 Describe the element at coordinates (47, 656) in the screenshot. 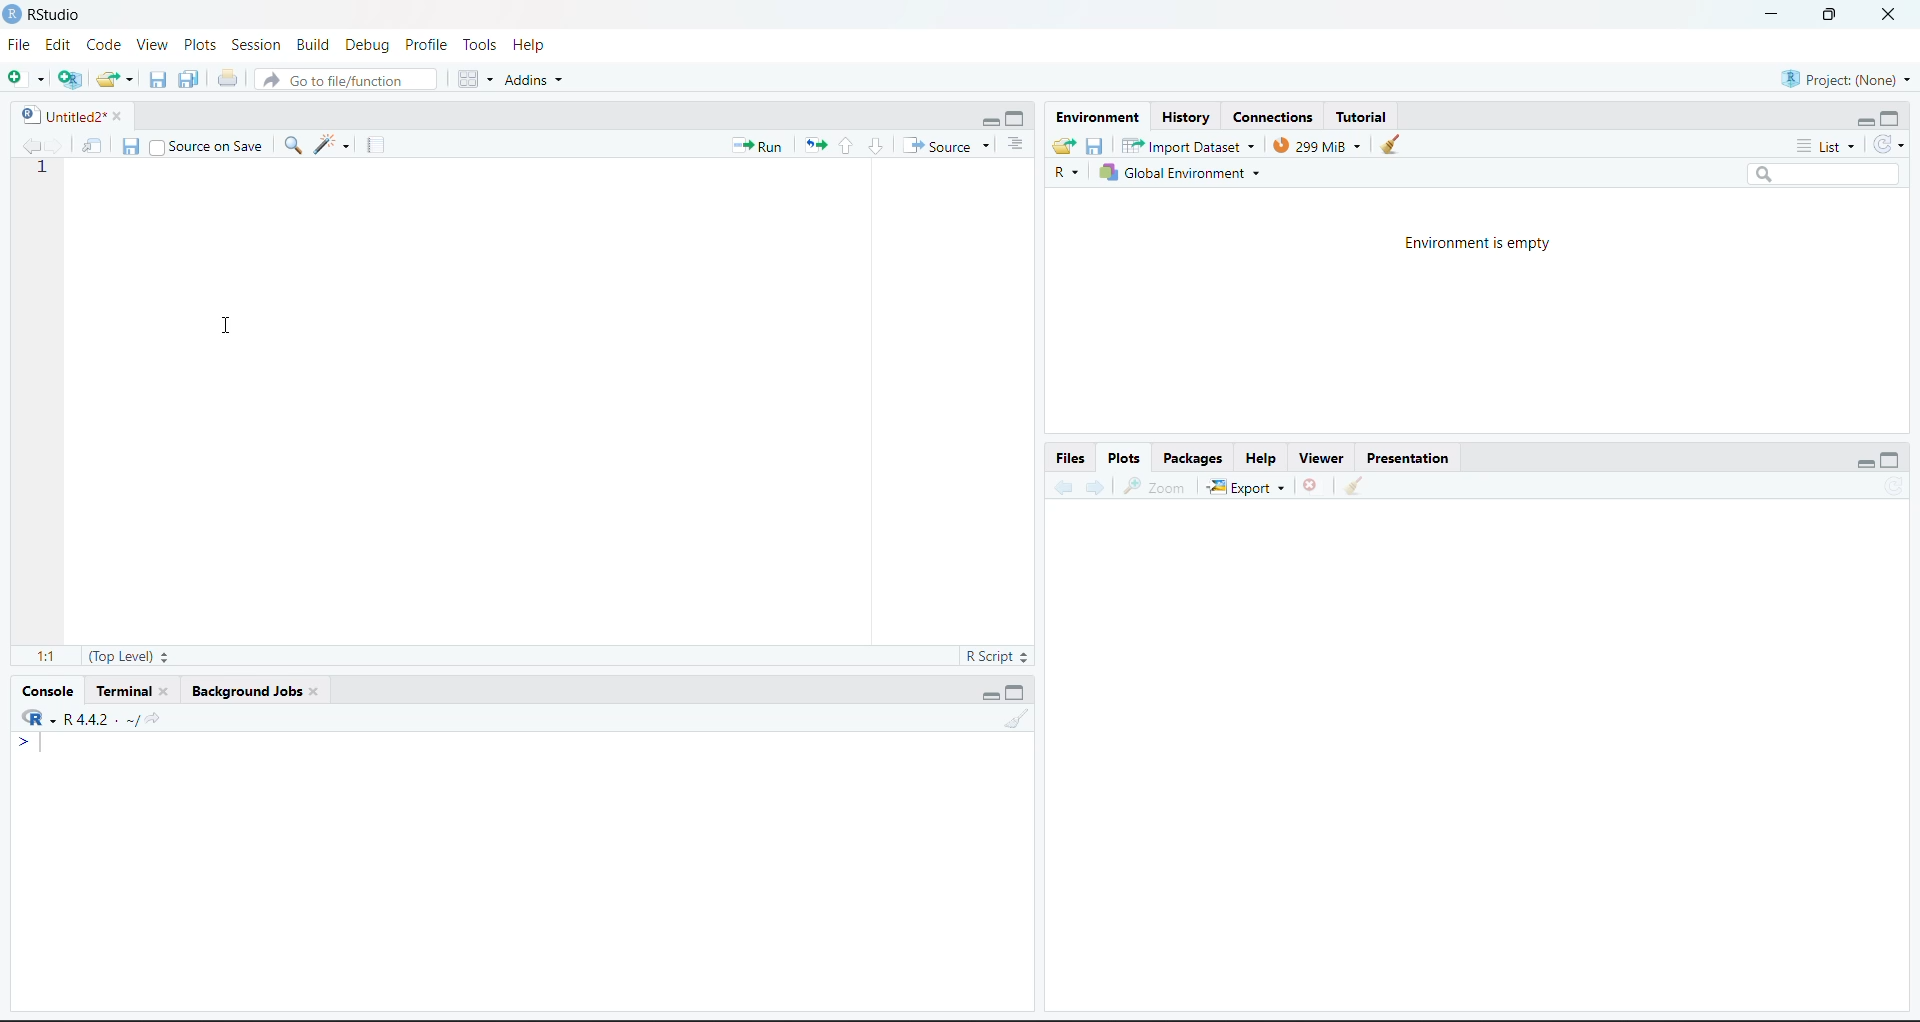

I see `1:1` at that location.